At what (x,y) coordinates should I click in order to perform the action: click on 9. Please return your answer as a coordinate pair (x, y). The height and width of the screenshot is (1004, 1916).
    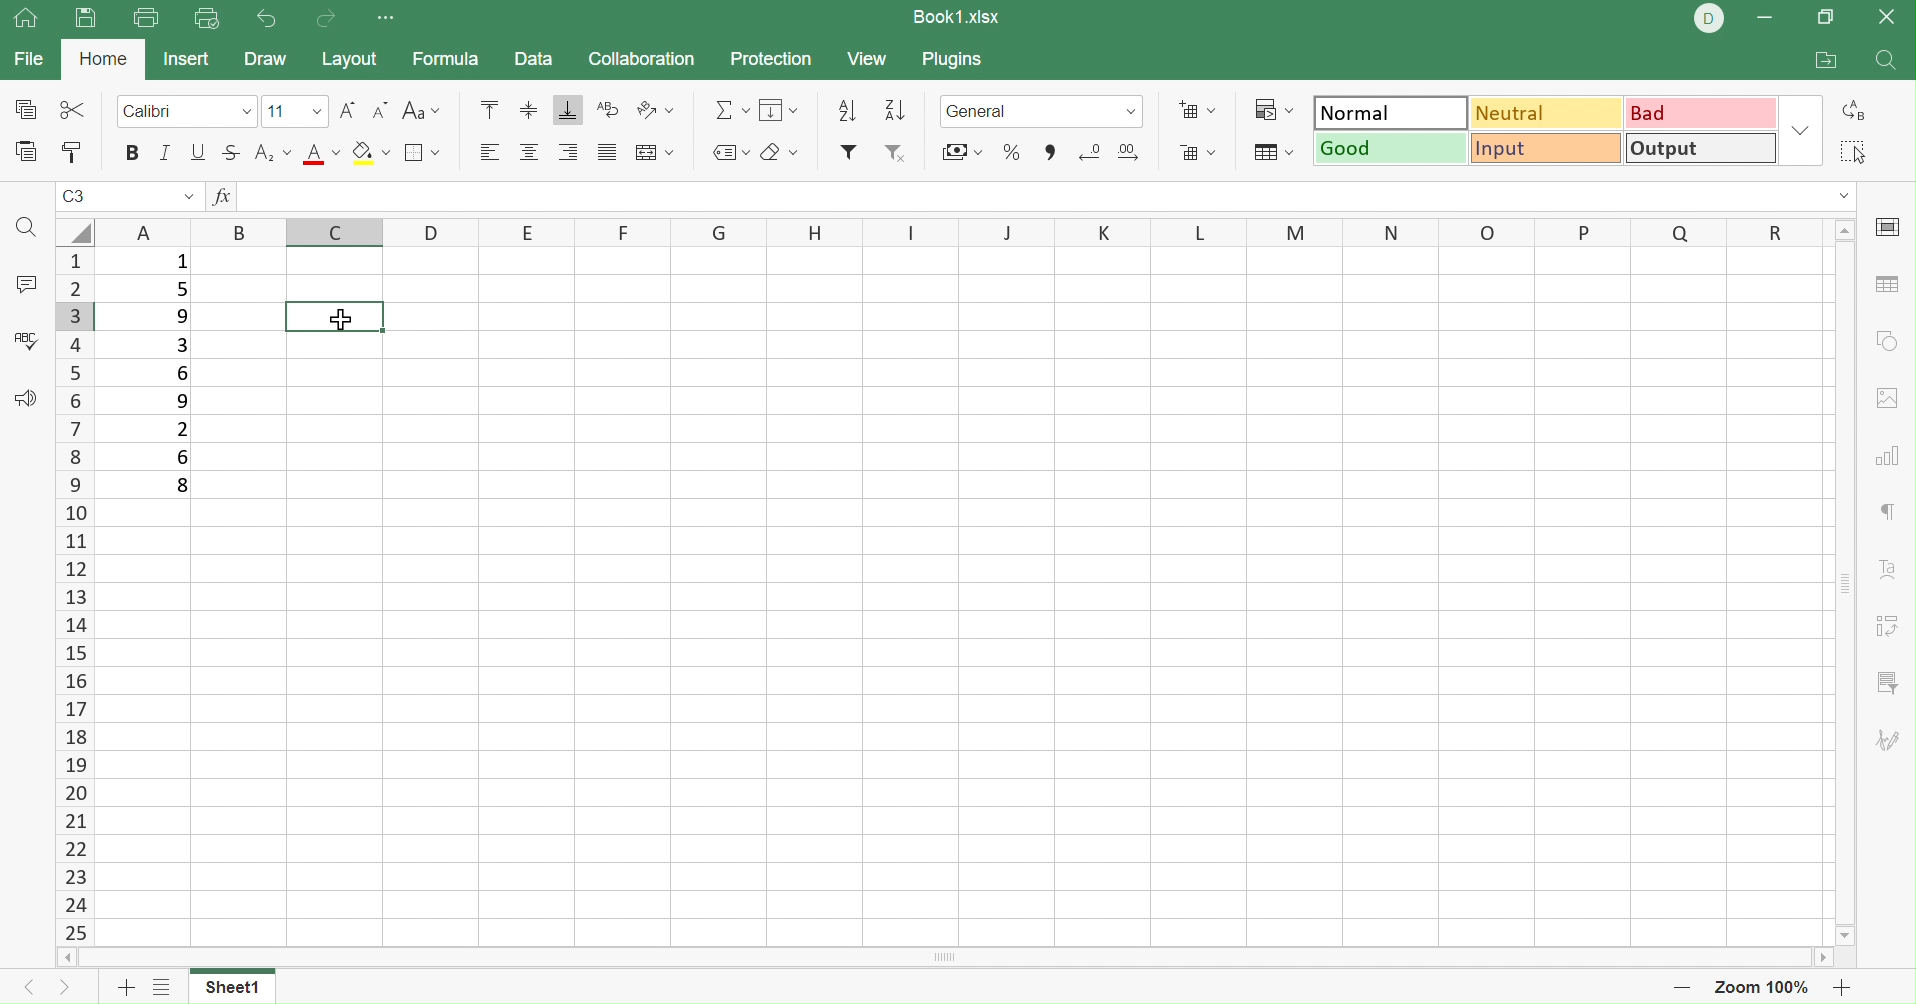
    Looking at the image, I should click on (180, 316).